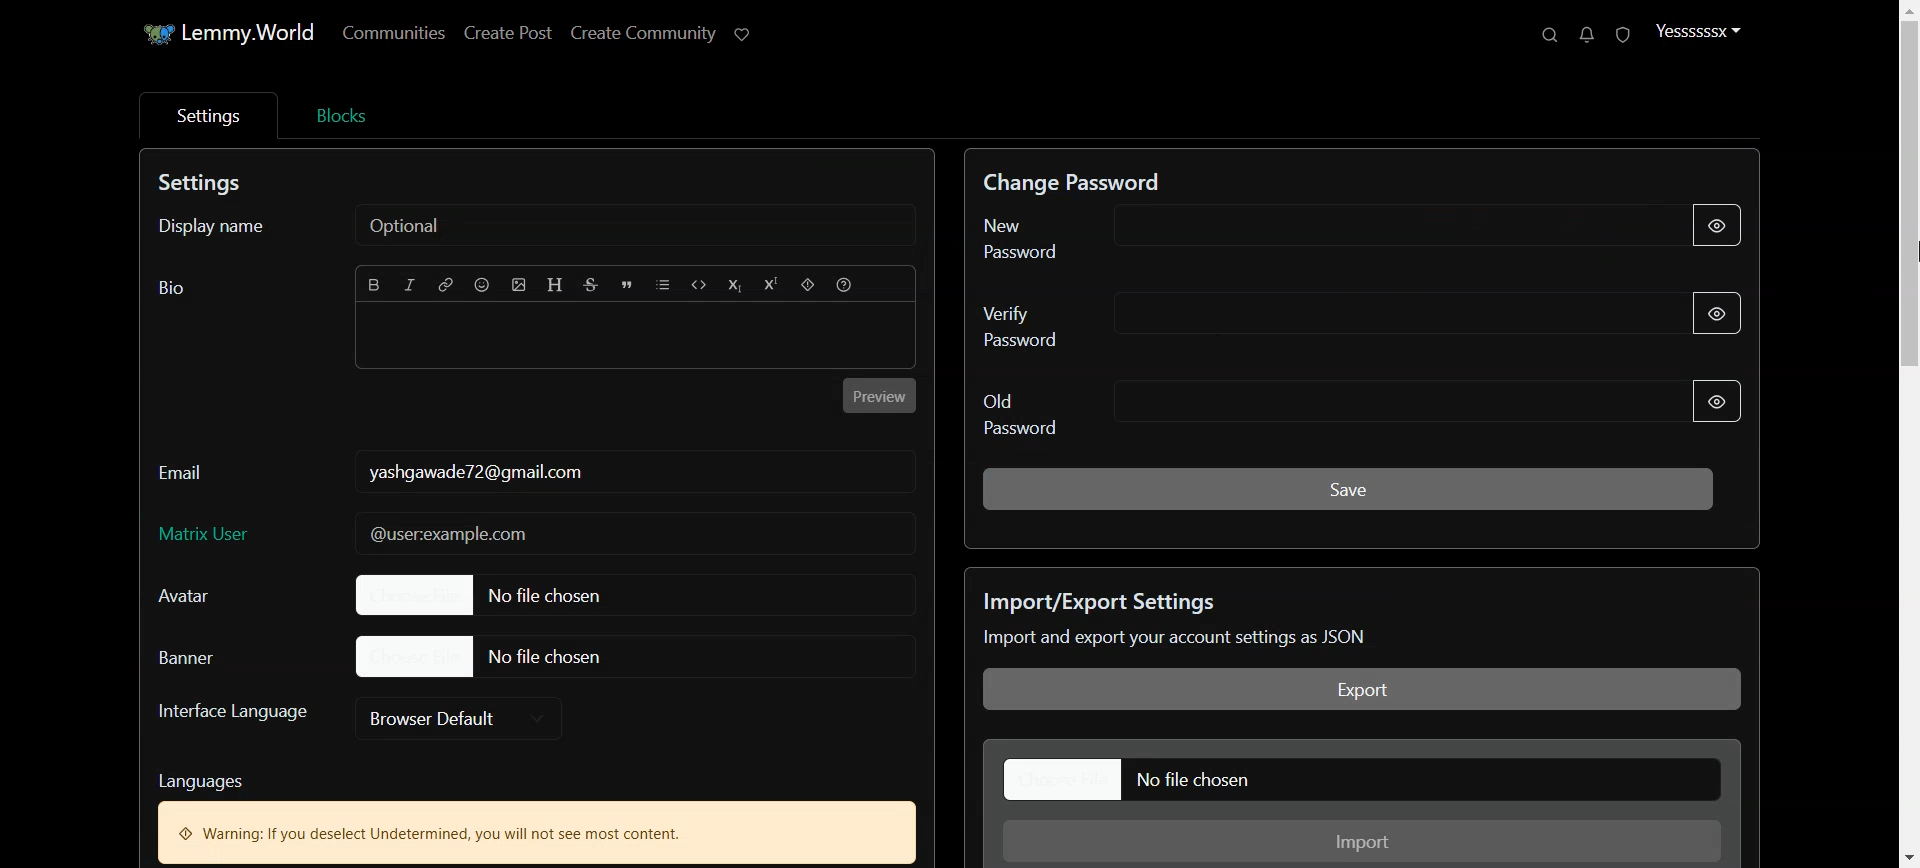 The height and width of the screenshot is (868, 1920). Describe the element at coordinates (554, 284) in the screenshot. I see `Header` at that location.